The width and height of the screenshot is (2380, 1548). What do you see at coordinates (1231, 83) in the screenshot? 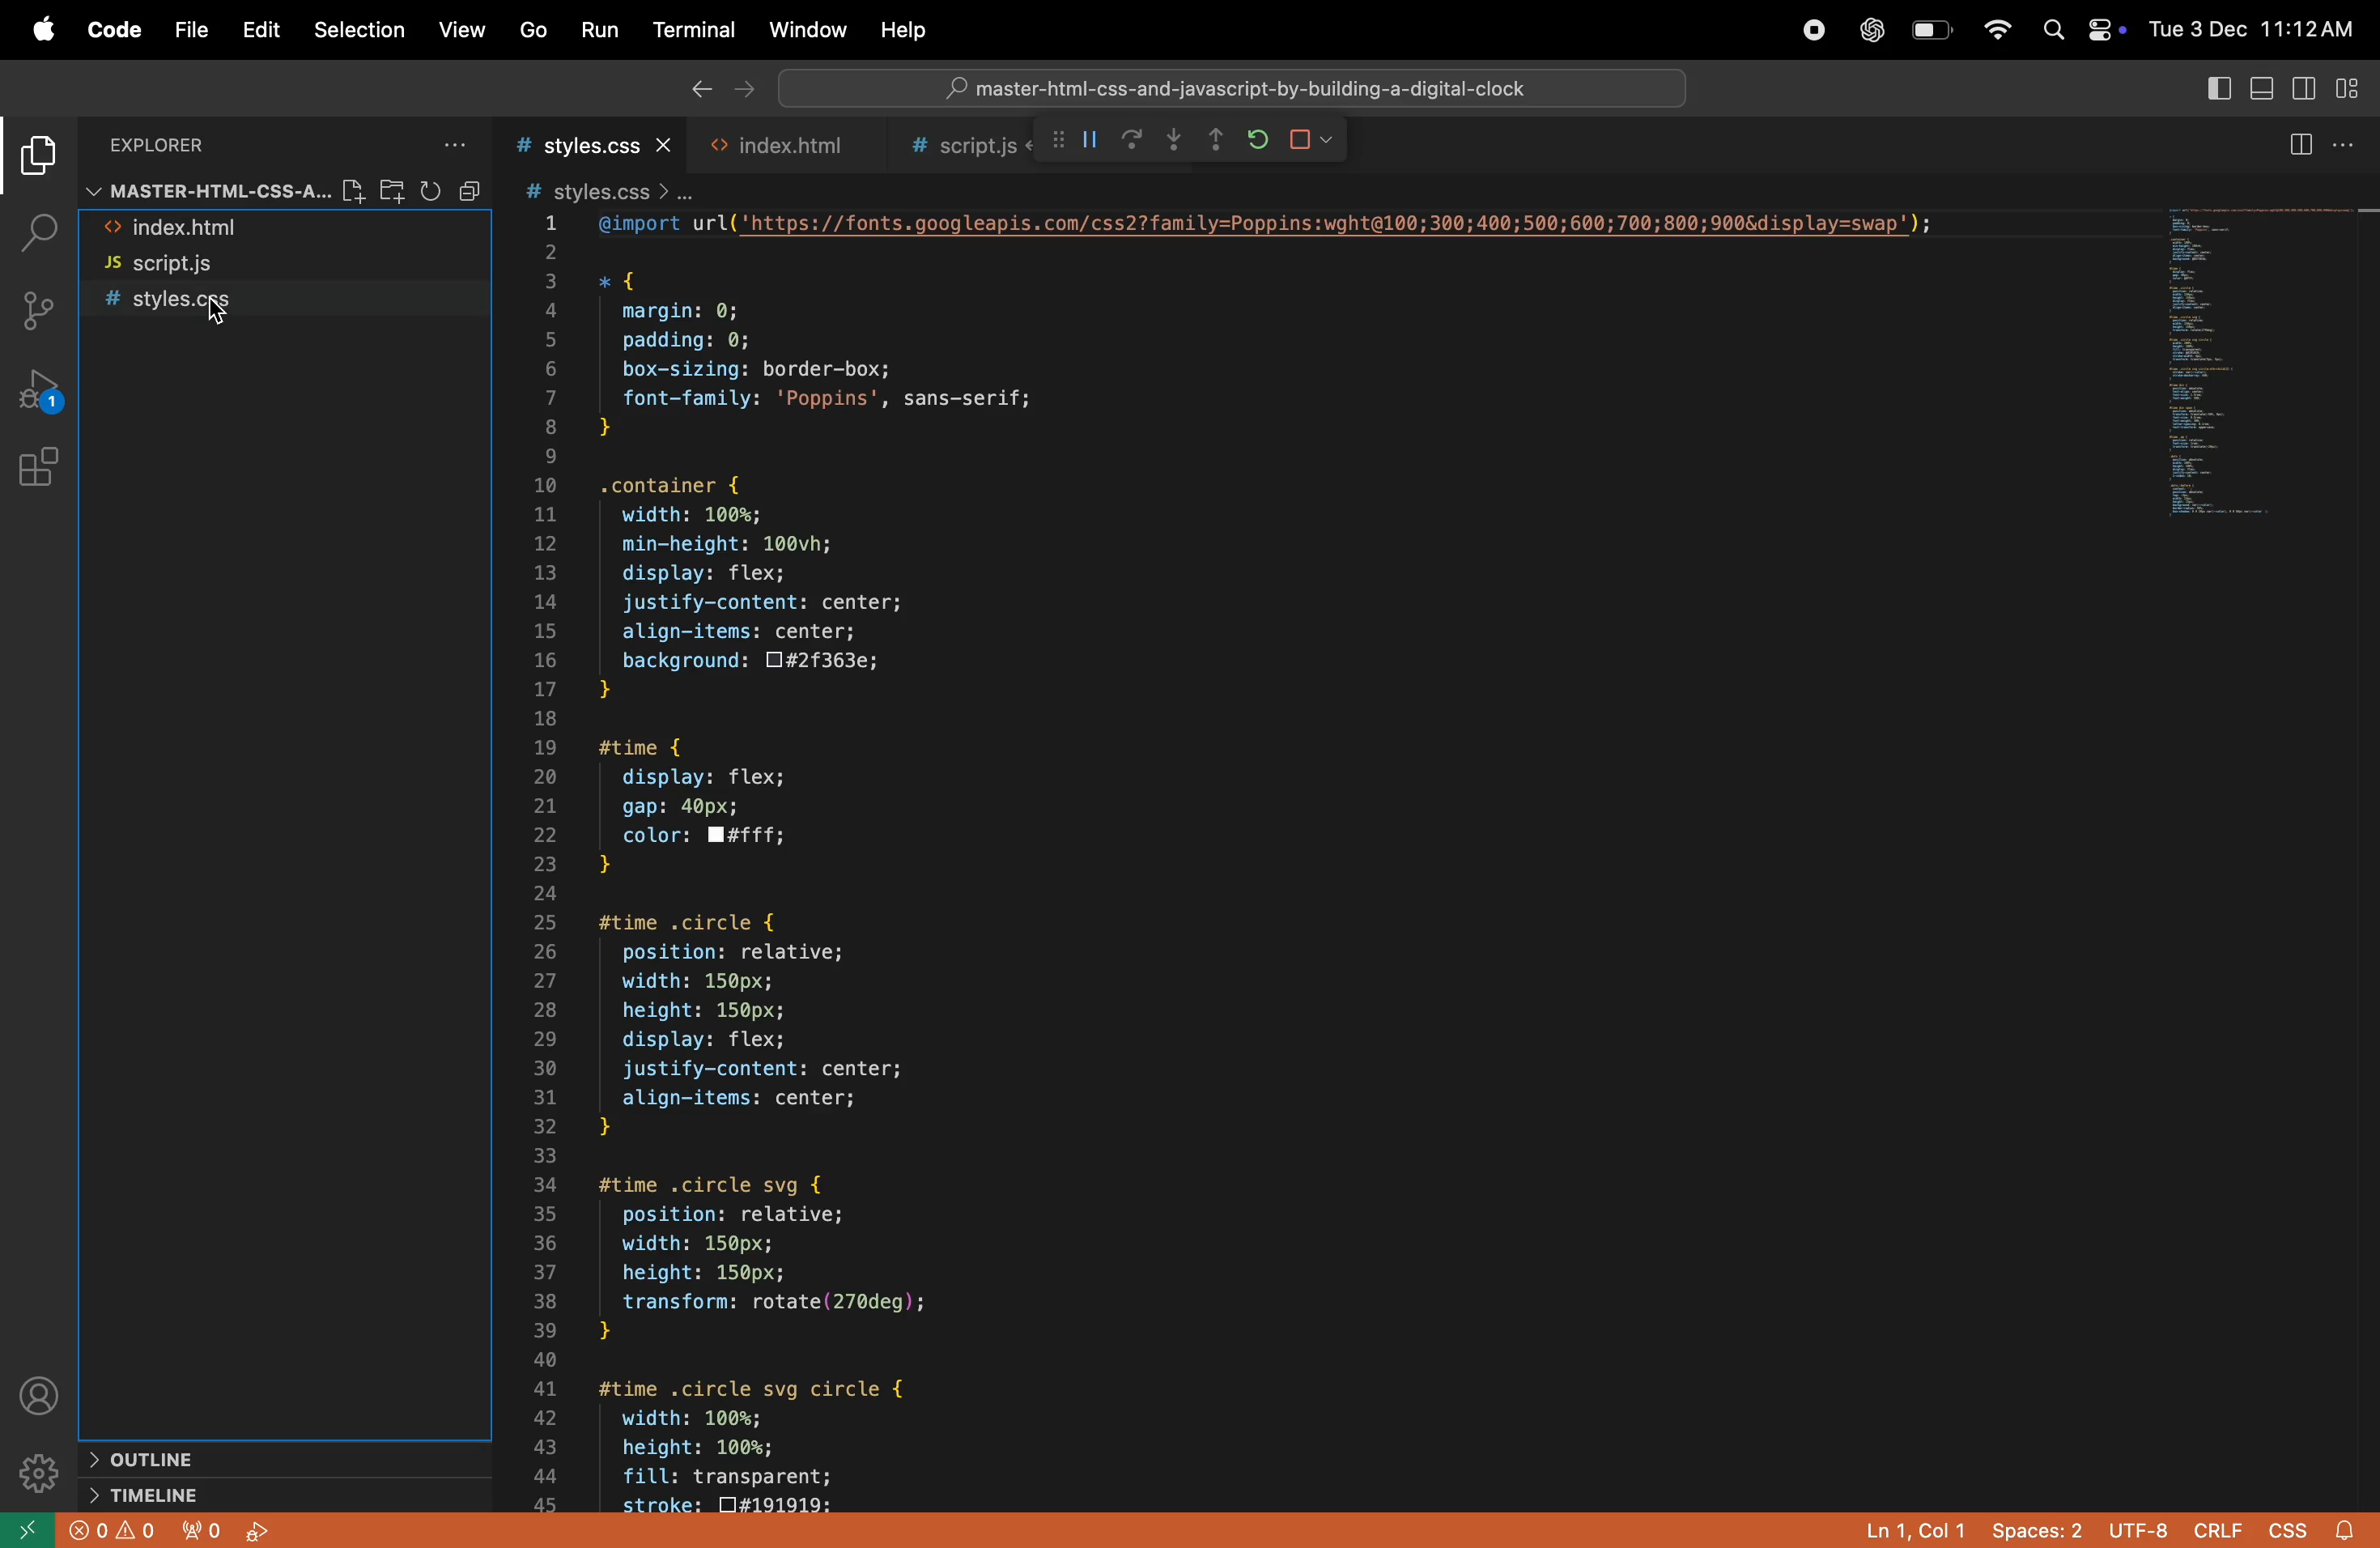
I see `search bar` at bounding box center [1231, 83].